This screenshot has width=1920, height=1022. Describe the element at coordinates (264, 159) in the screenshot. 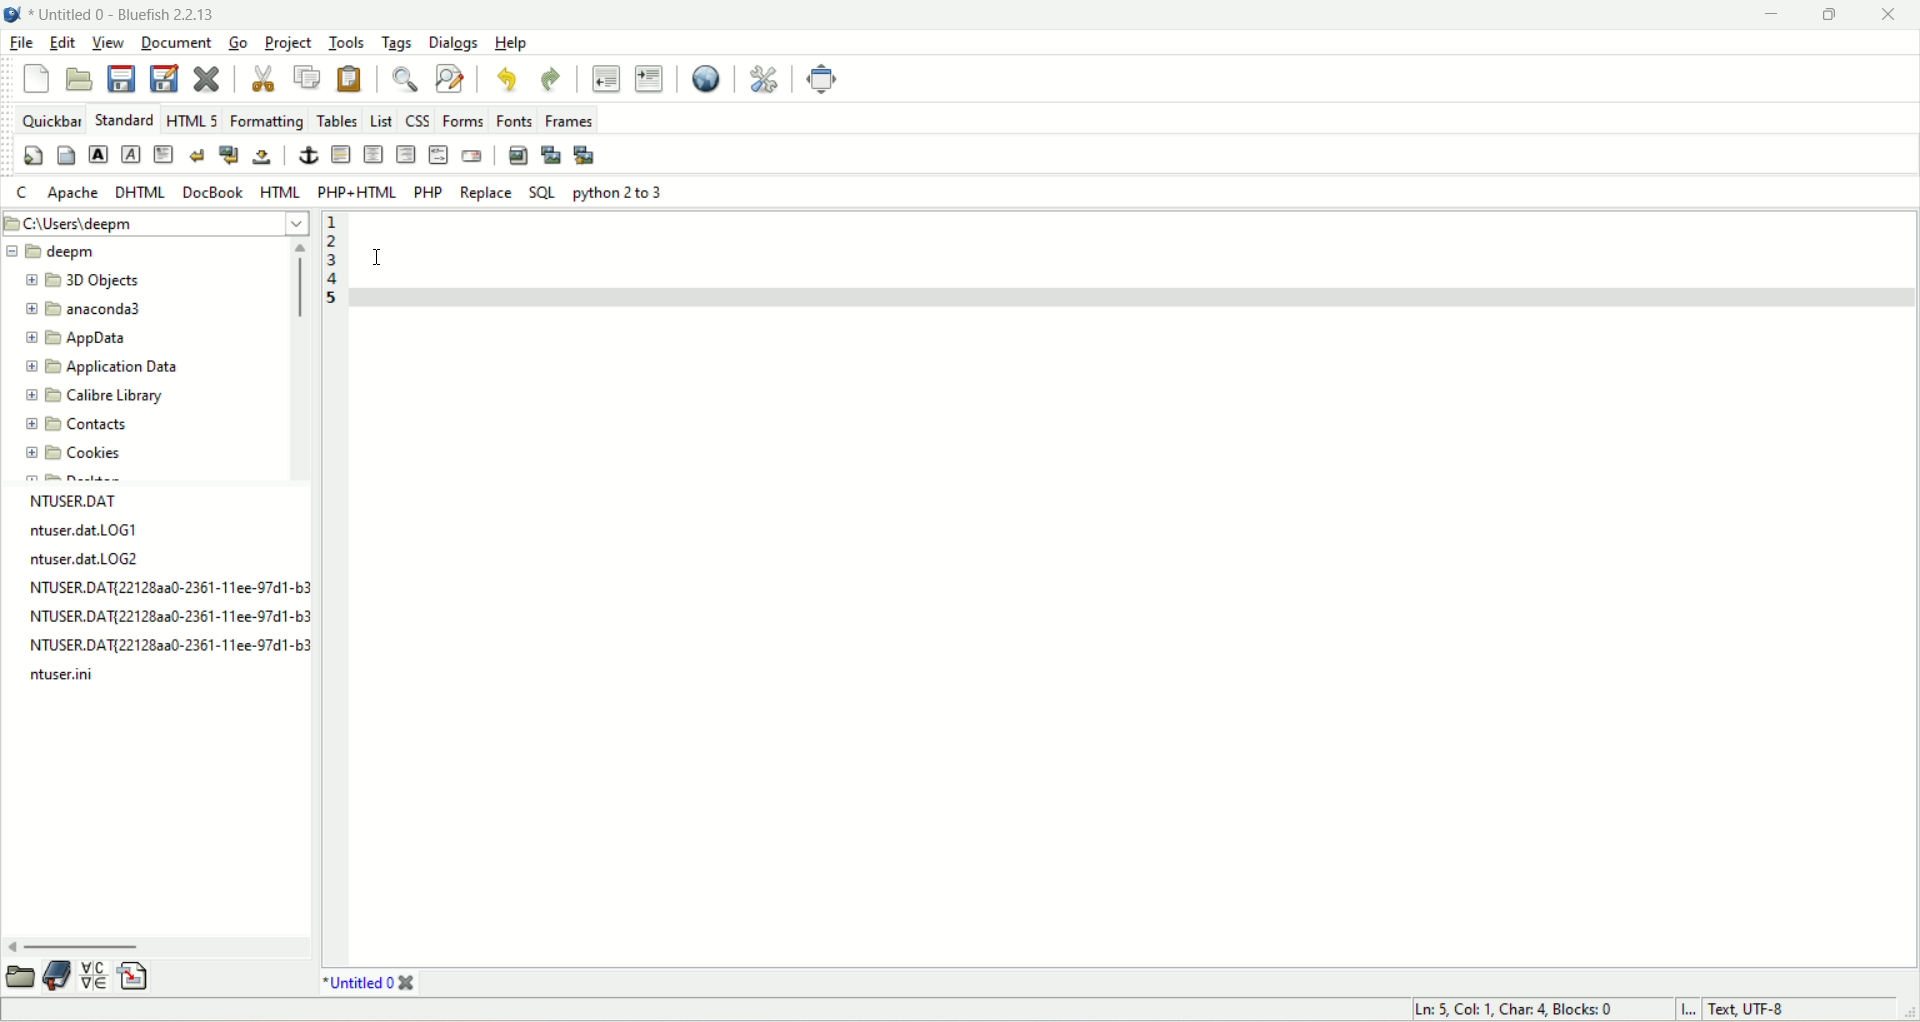

I see `non-breaking space` at that location.